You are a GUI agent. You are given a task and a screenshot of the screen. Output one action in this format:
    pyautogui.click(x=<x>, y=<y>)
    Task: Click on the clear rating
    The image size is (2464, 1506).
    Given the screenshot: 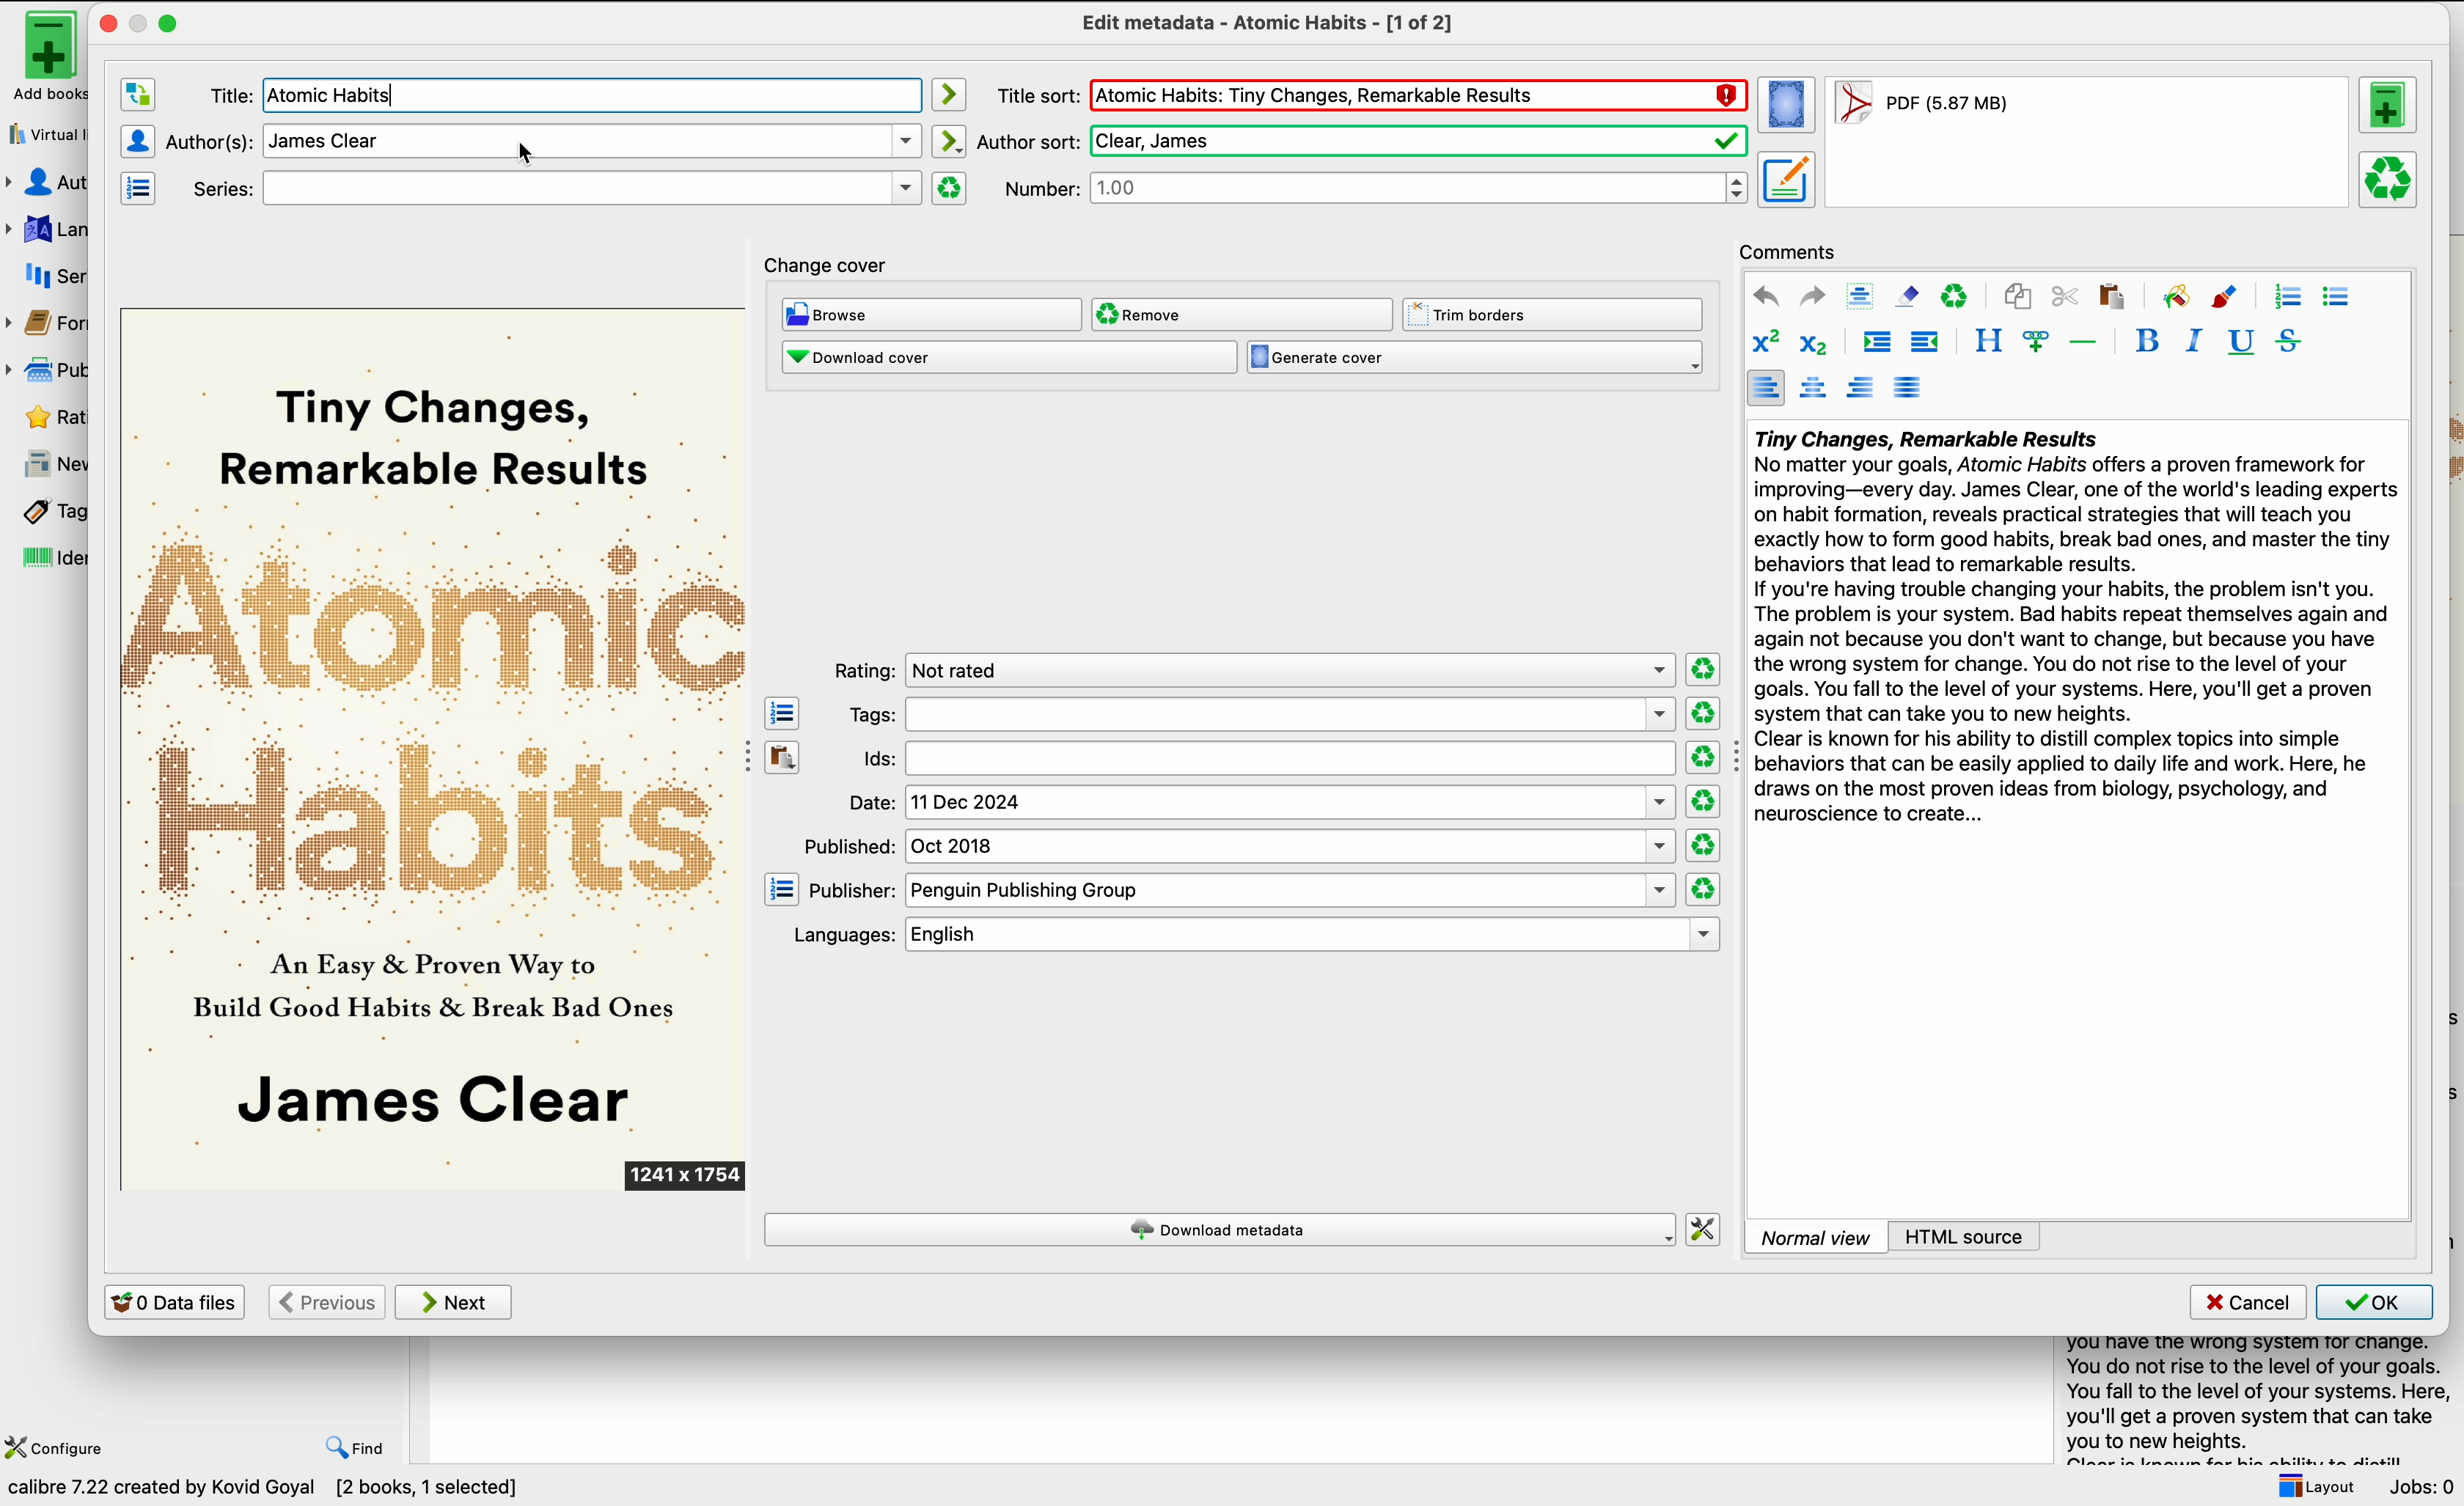 What is the action you would take?
    pyautogui.click(x=1702, y=667)
    